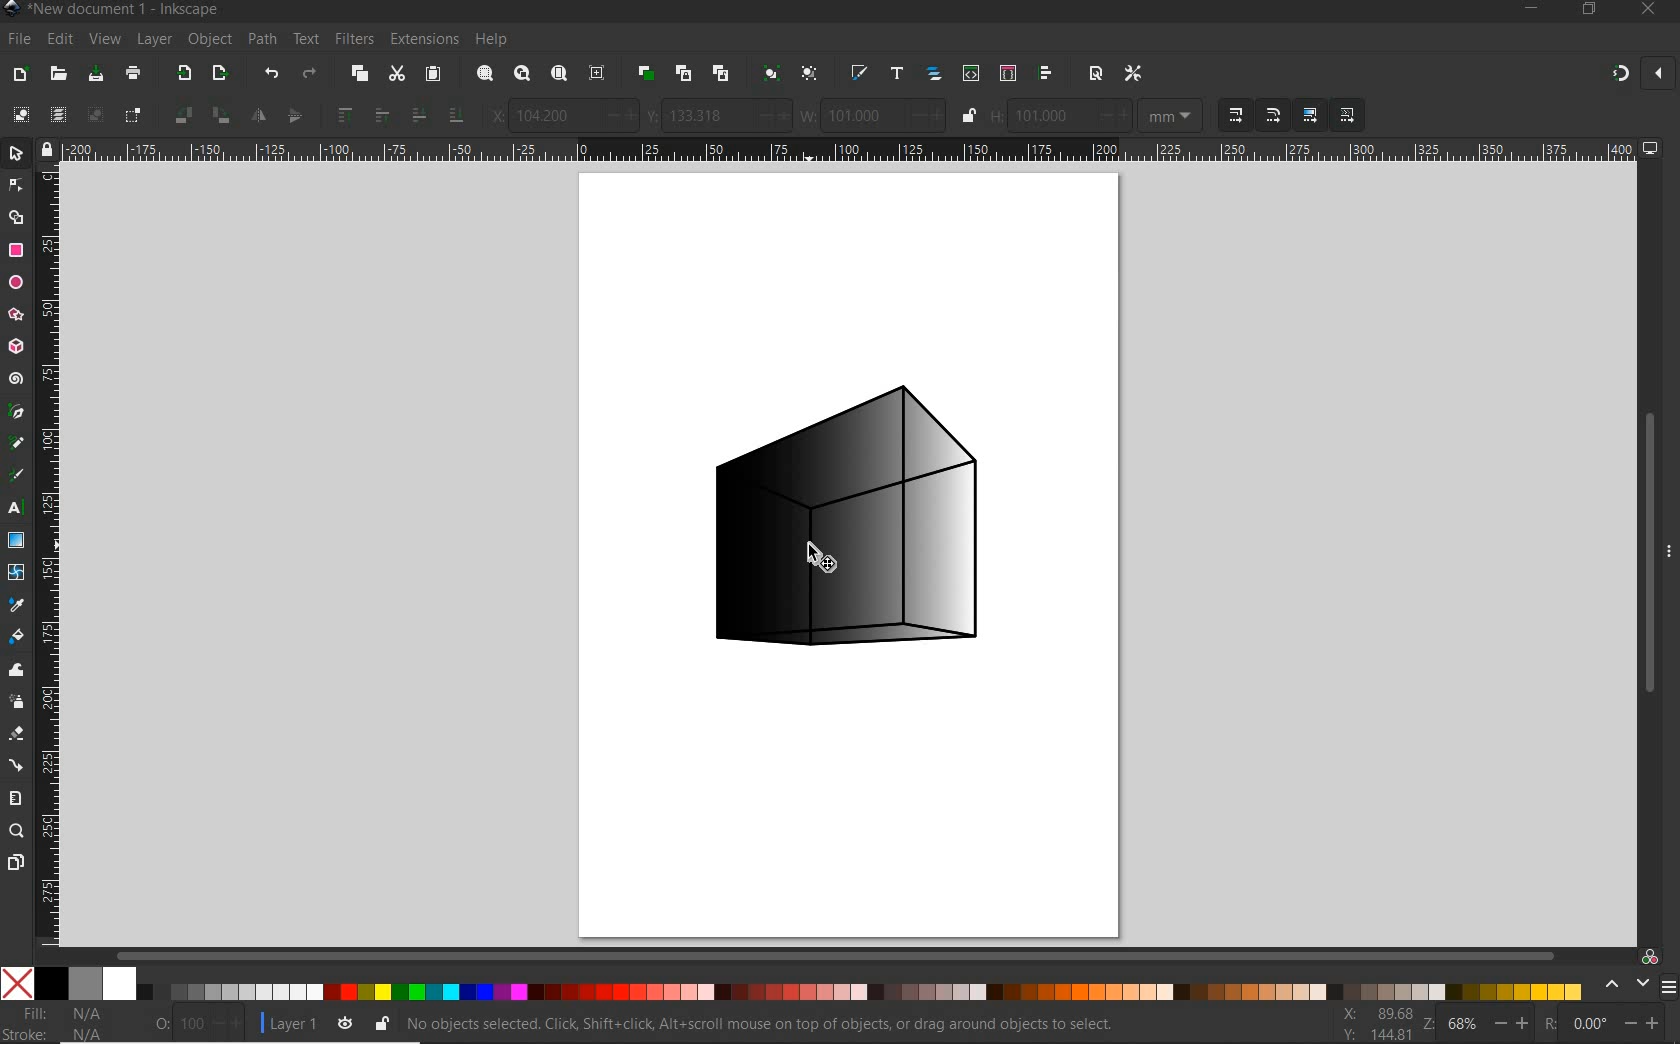 The width and height of the screenshot is (1680, 1044). What do you see at coordinates (134, 72) in the screenshot?
I see `PRINT` at bounding box center [134, 72].